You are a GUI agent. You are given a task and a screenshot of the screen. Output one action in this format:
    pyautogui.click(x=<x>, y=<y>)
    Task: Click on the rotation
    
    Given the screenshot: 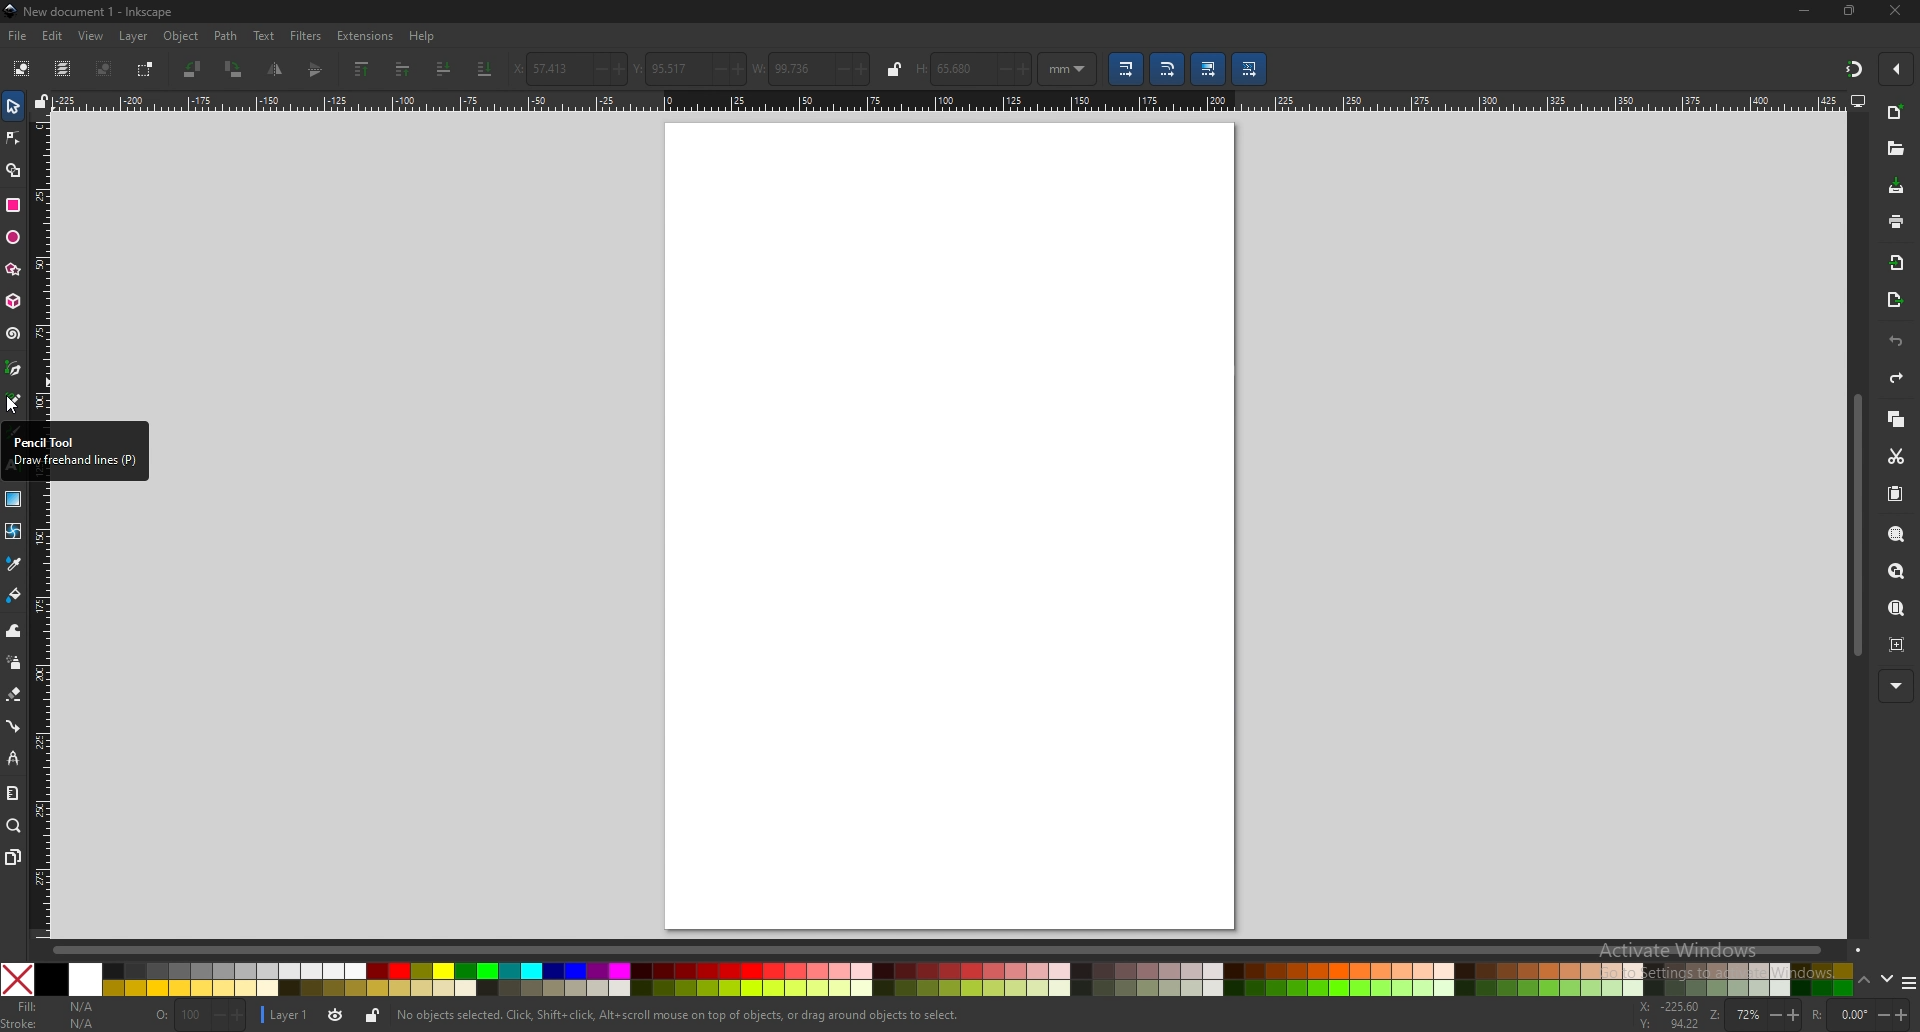 What is the action you would take?
    pyautogui.click(x=1857, y=1011)
    